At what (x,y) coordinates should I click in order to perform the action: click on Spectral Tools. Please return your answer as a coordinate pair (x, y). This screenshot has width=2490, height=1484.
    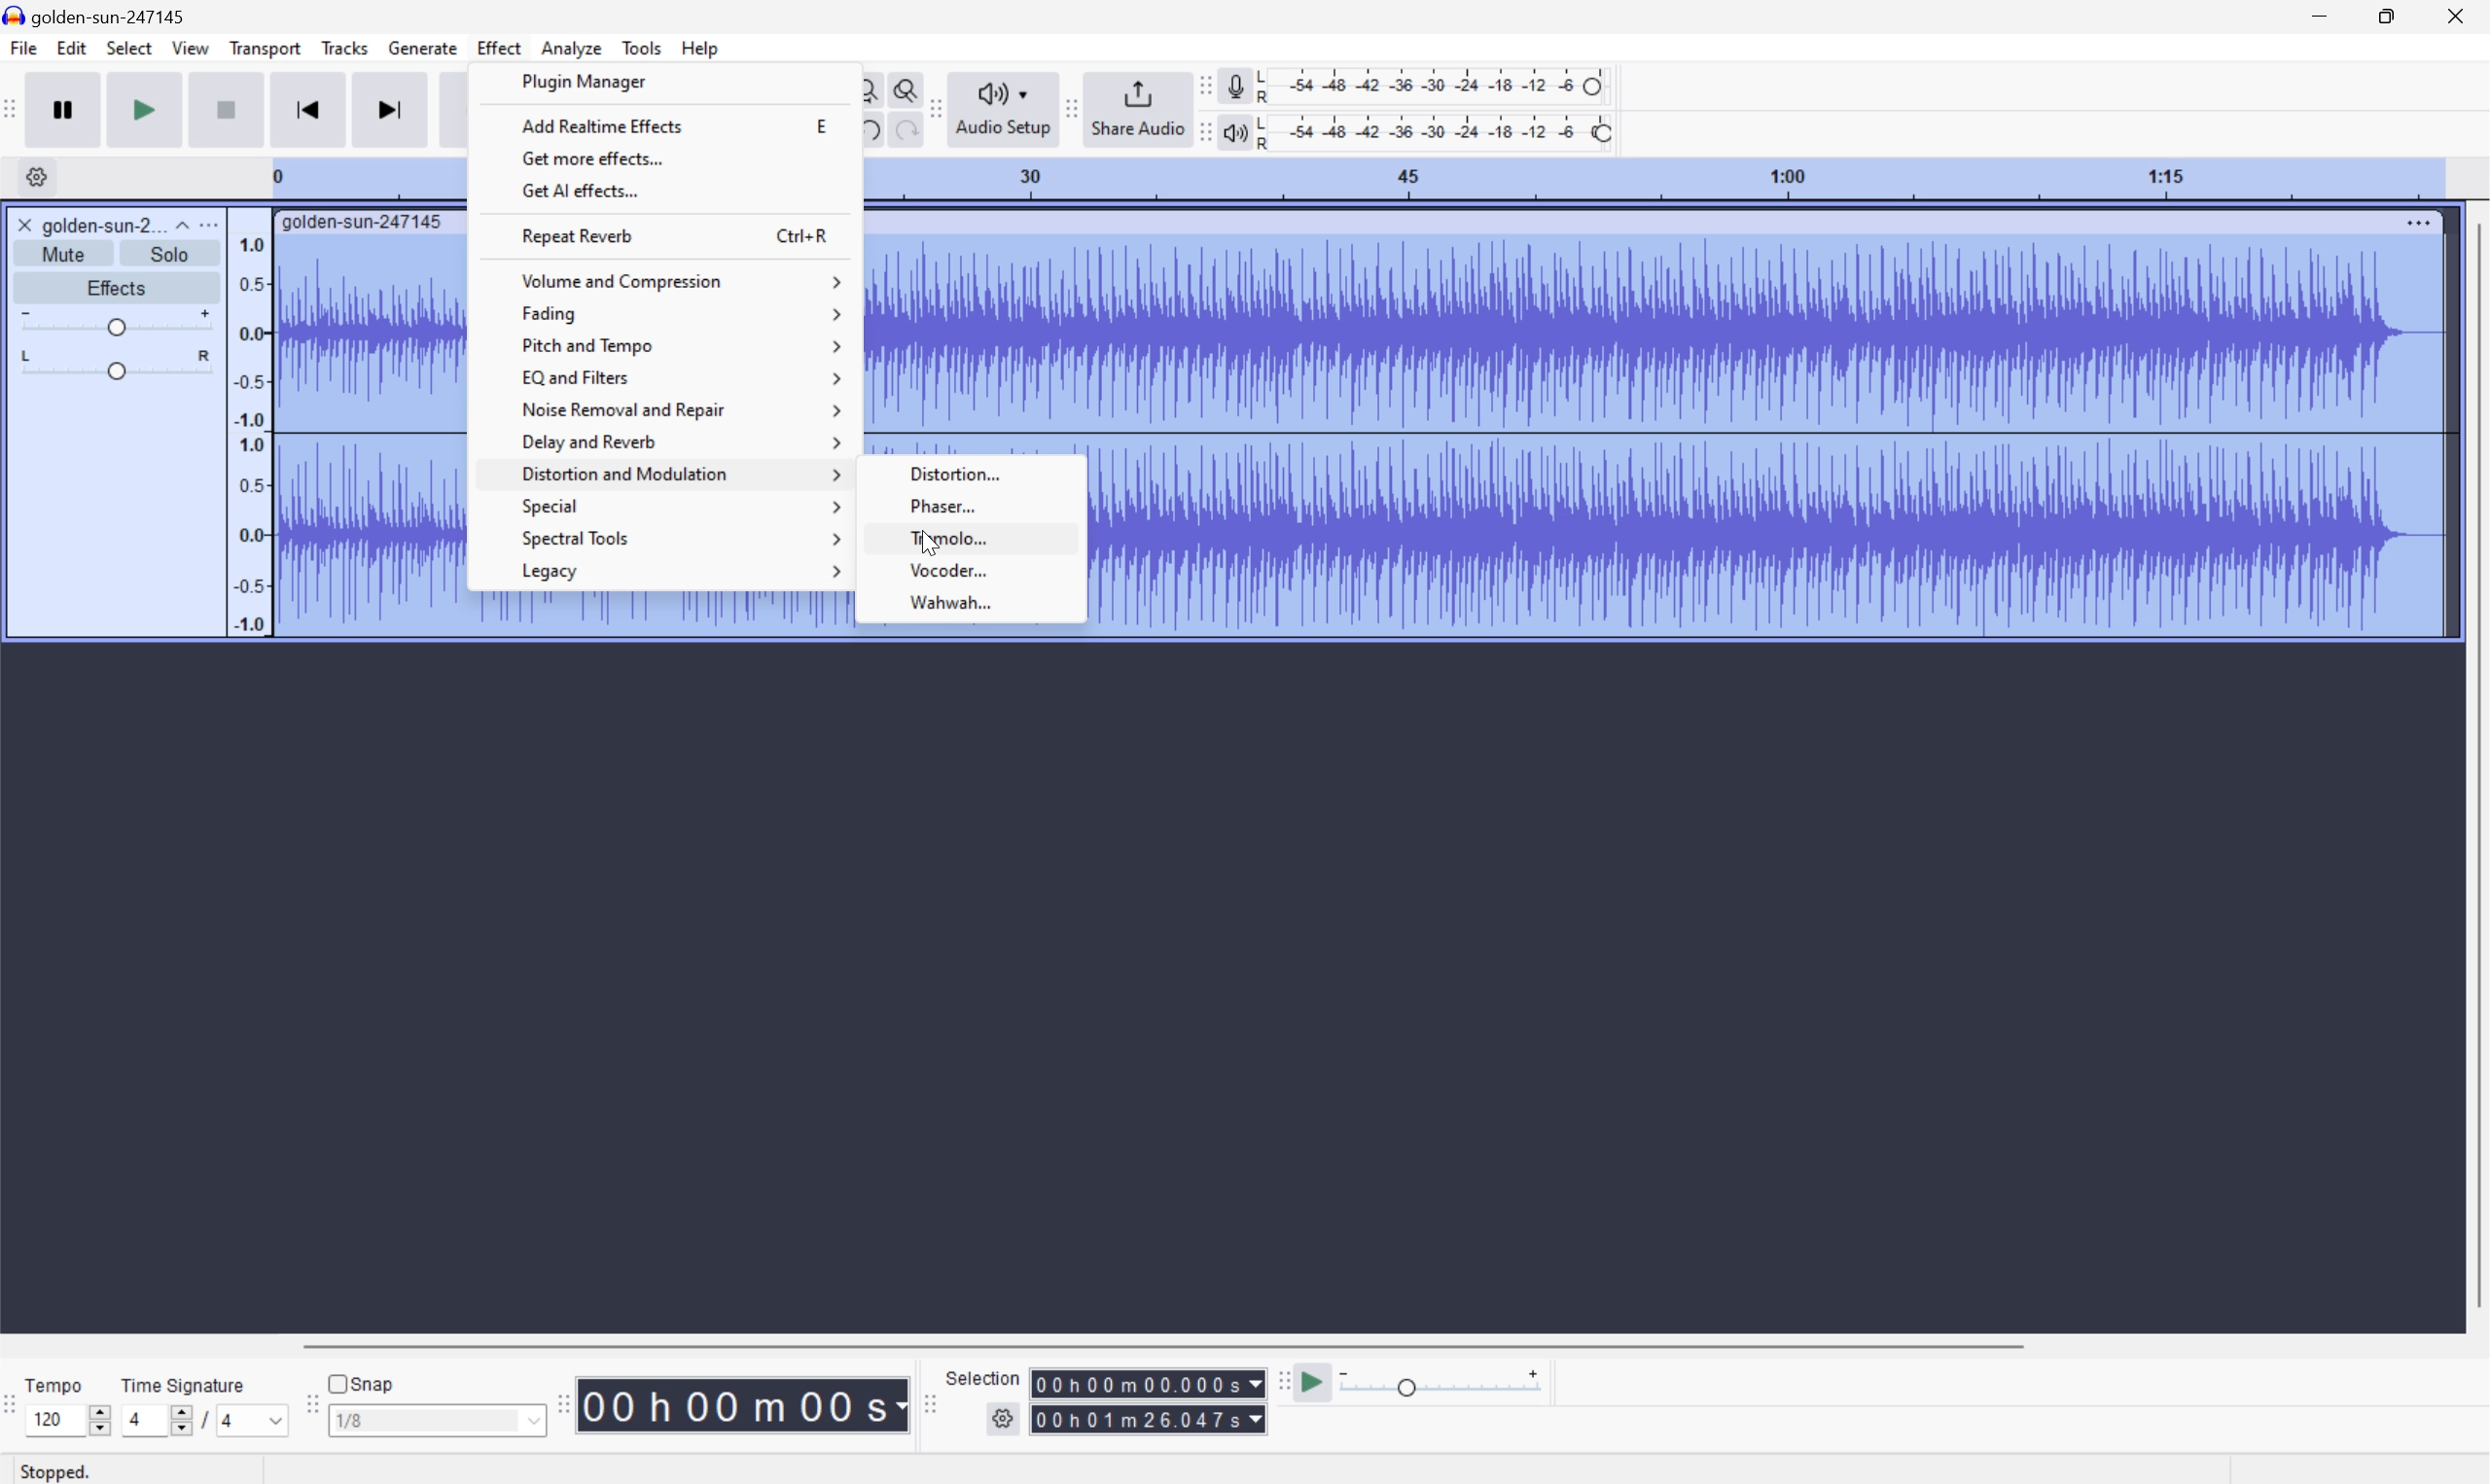
    Looking at the image, I should click on (677, 538).